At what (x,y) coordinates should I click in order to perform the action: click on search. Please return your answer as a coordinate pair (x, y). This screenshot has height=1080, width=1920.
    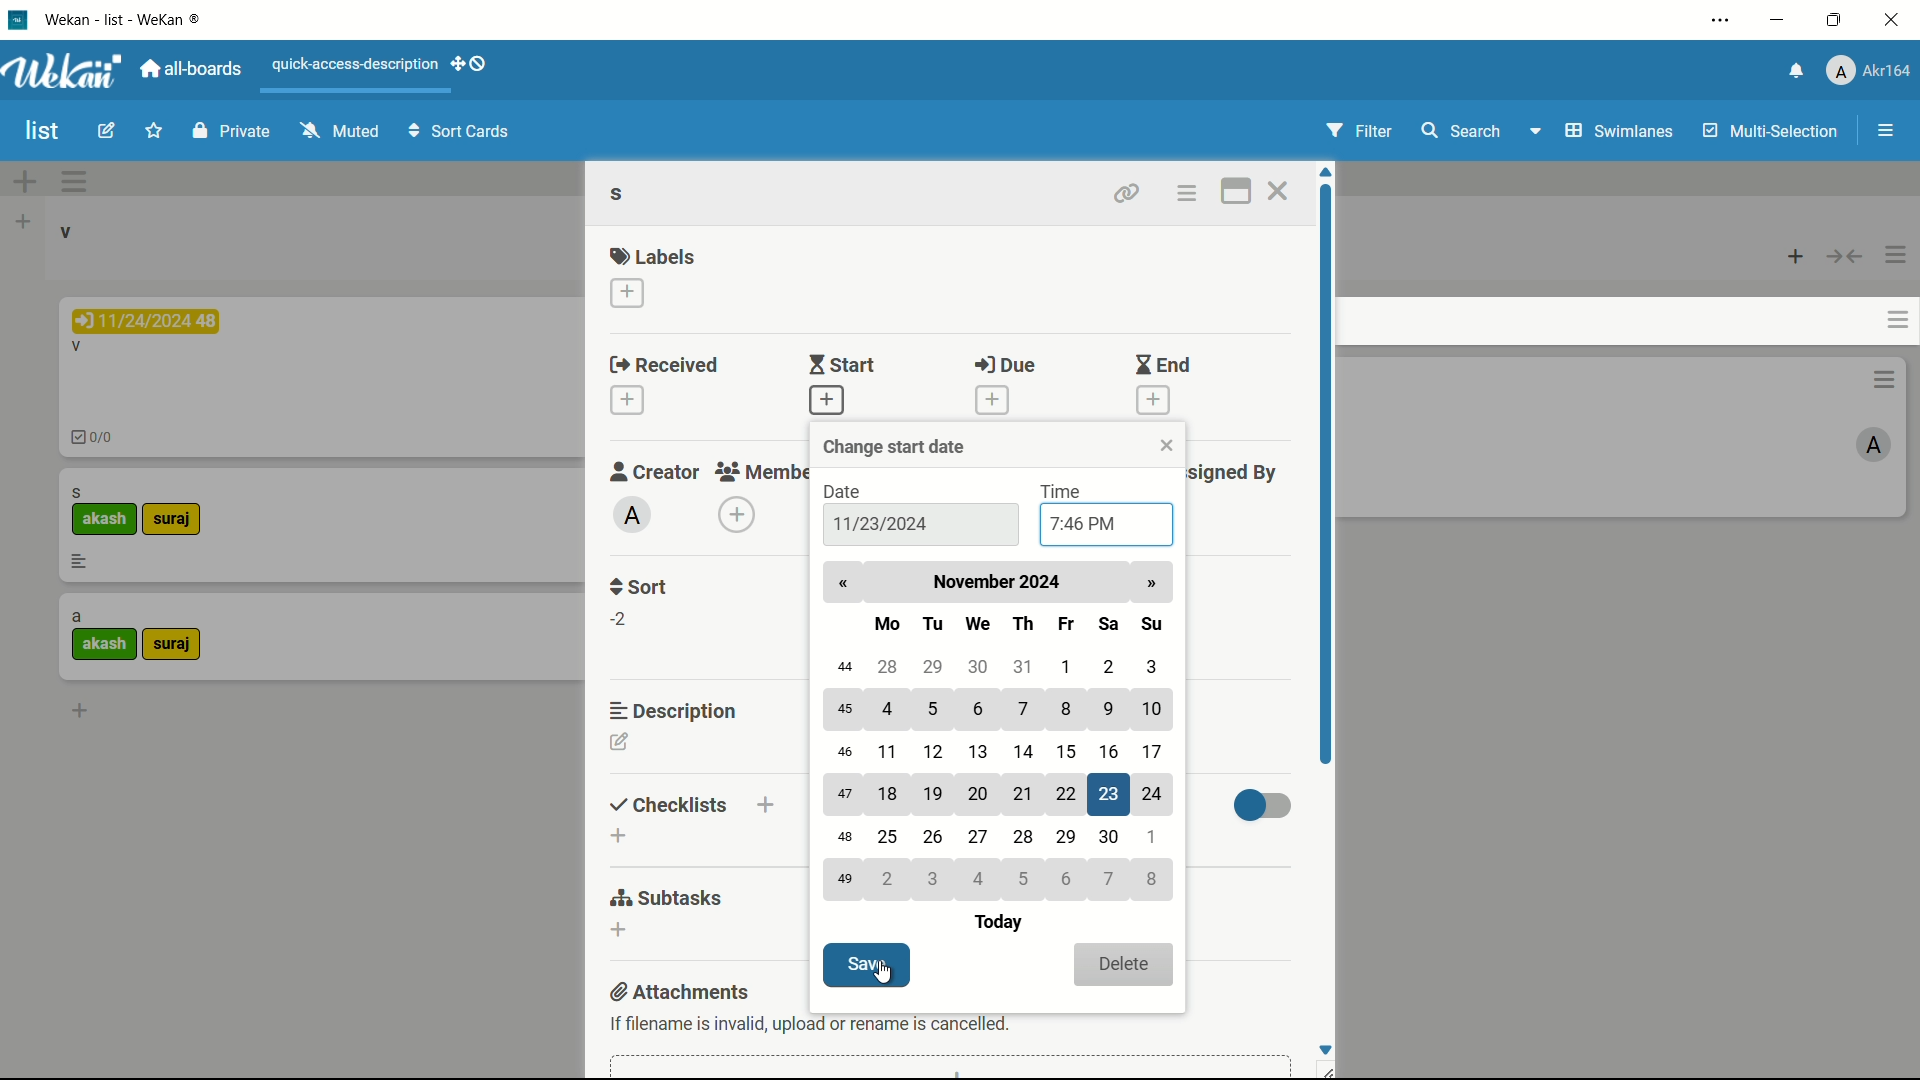
    Looking at the image, I should click on (1460, 130).